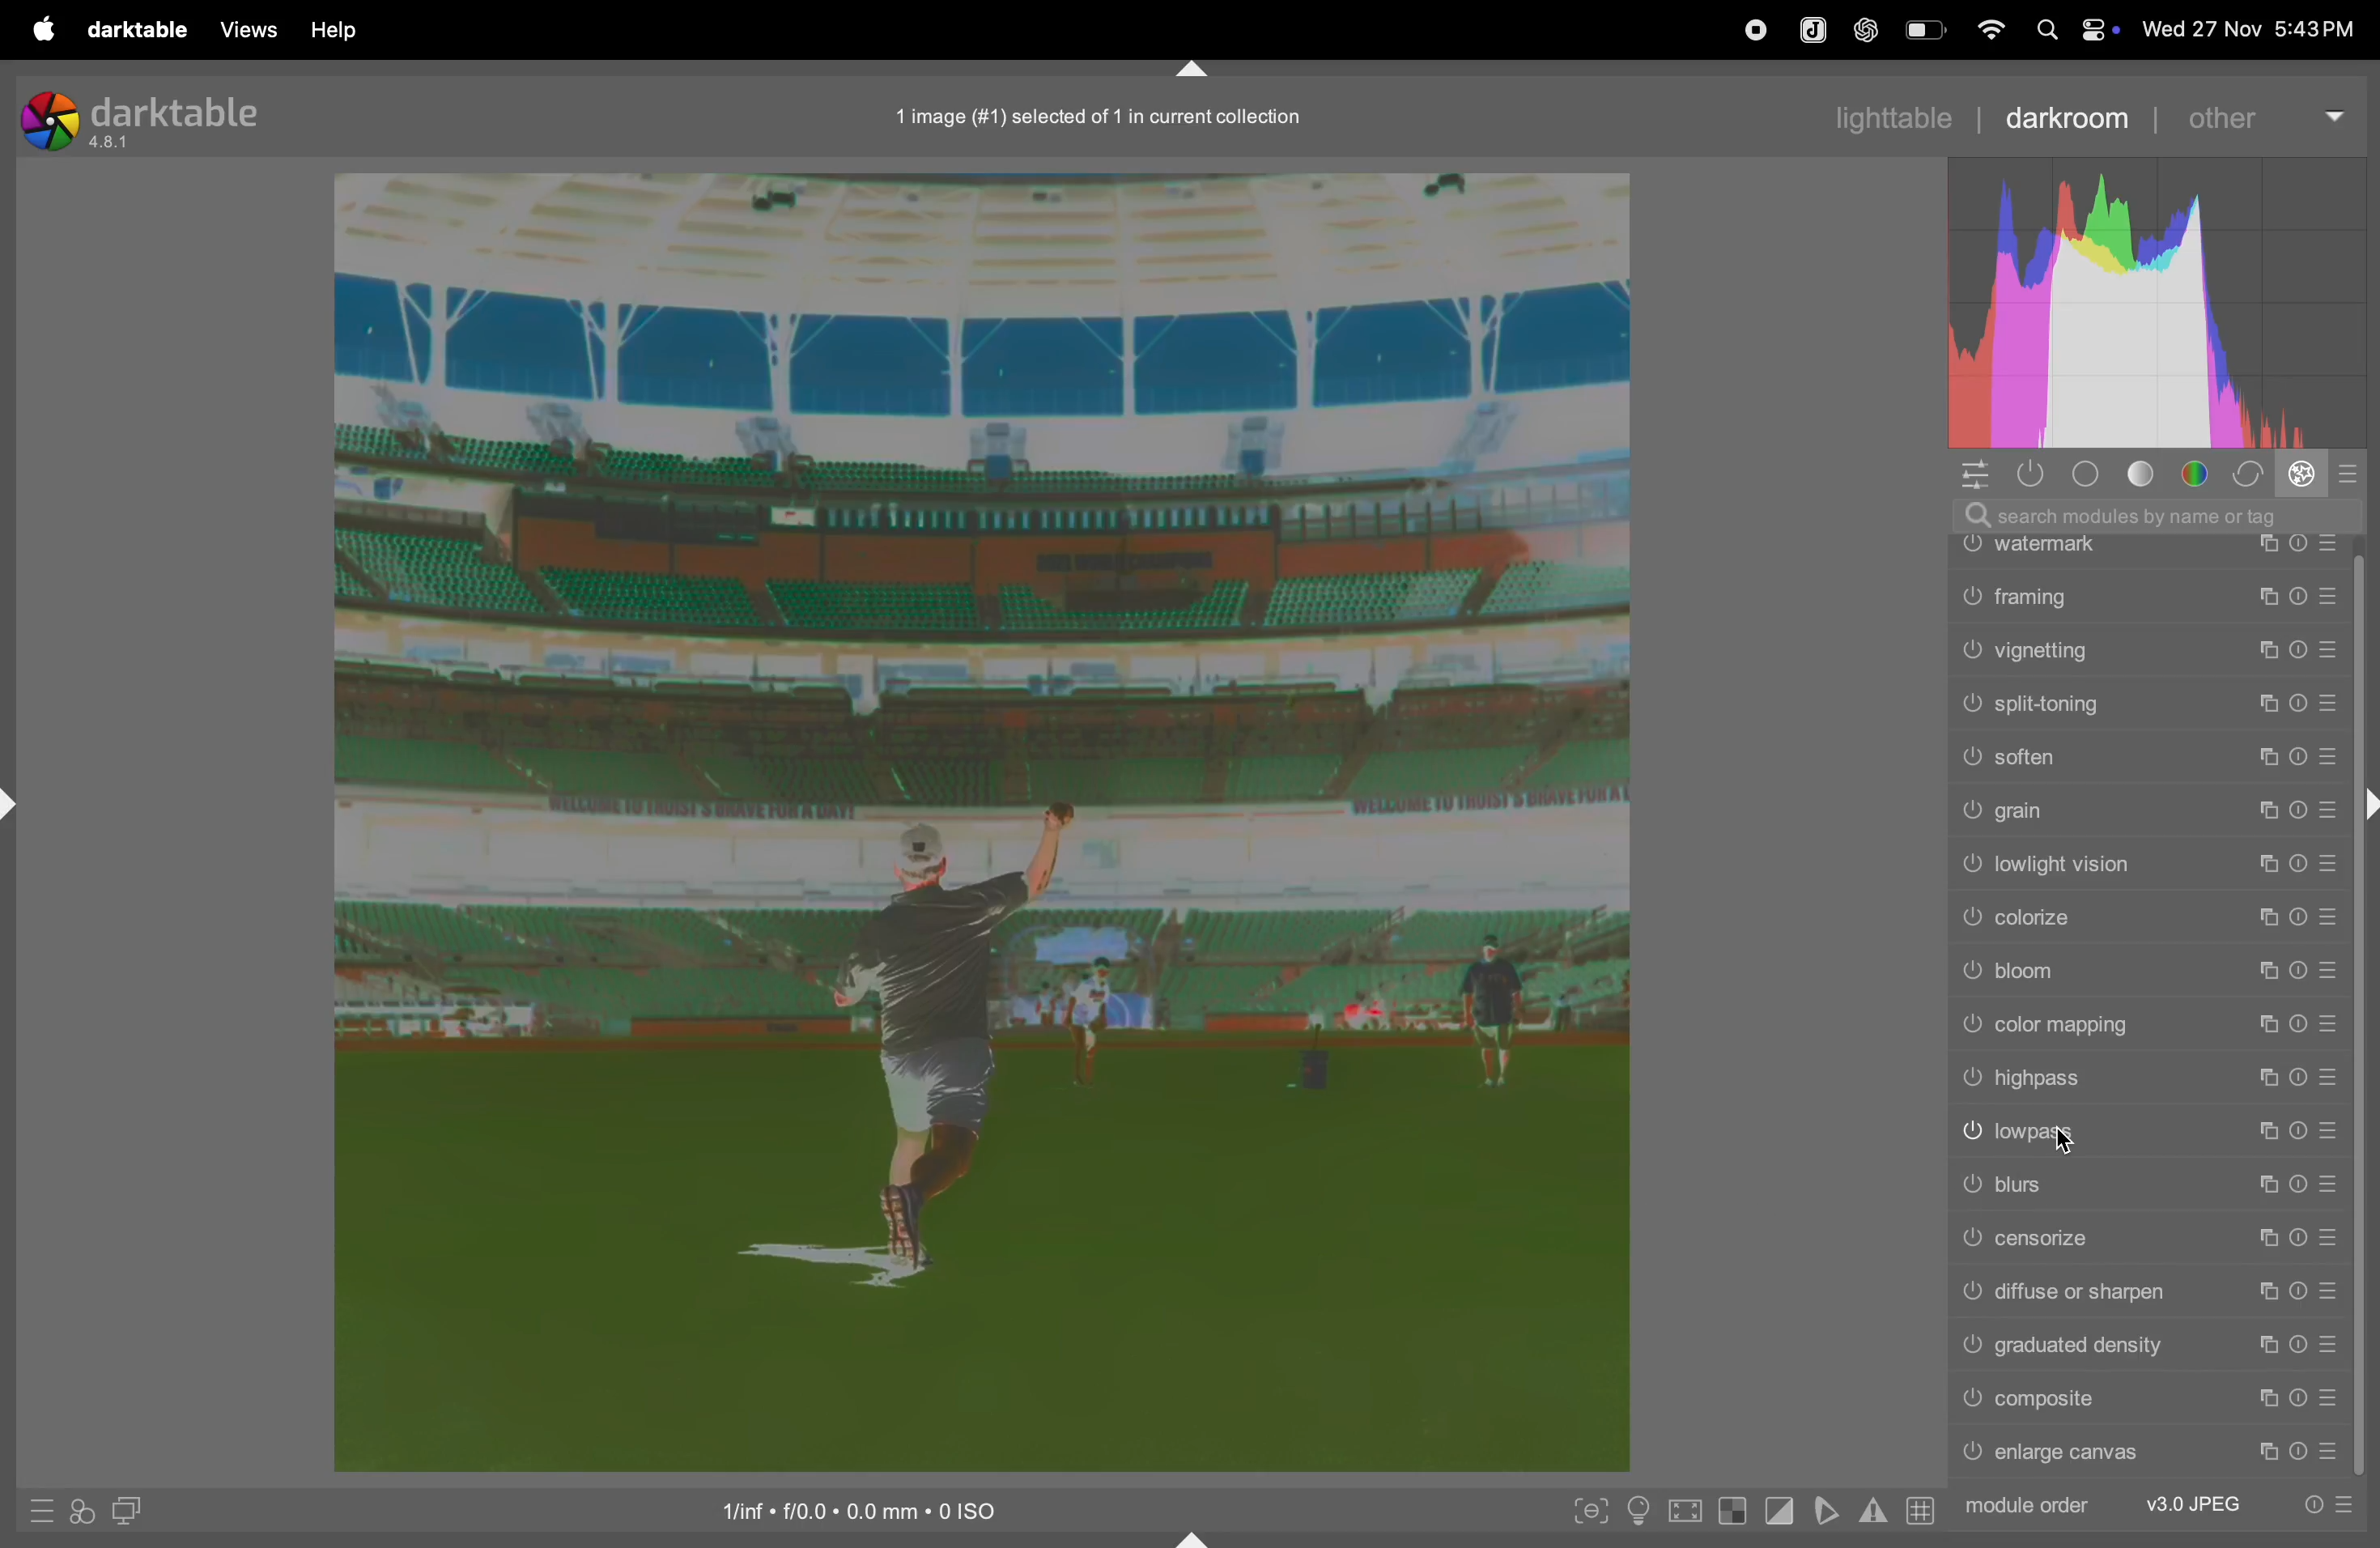  What do you see at coordinates (1589, 1515) in the screenshot?
I see `toggle peaking foucus mode` at bounding box center [1589, 1515].